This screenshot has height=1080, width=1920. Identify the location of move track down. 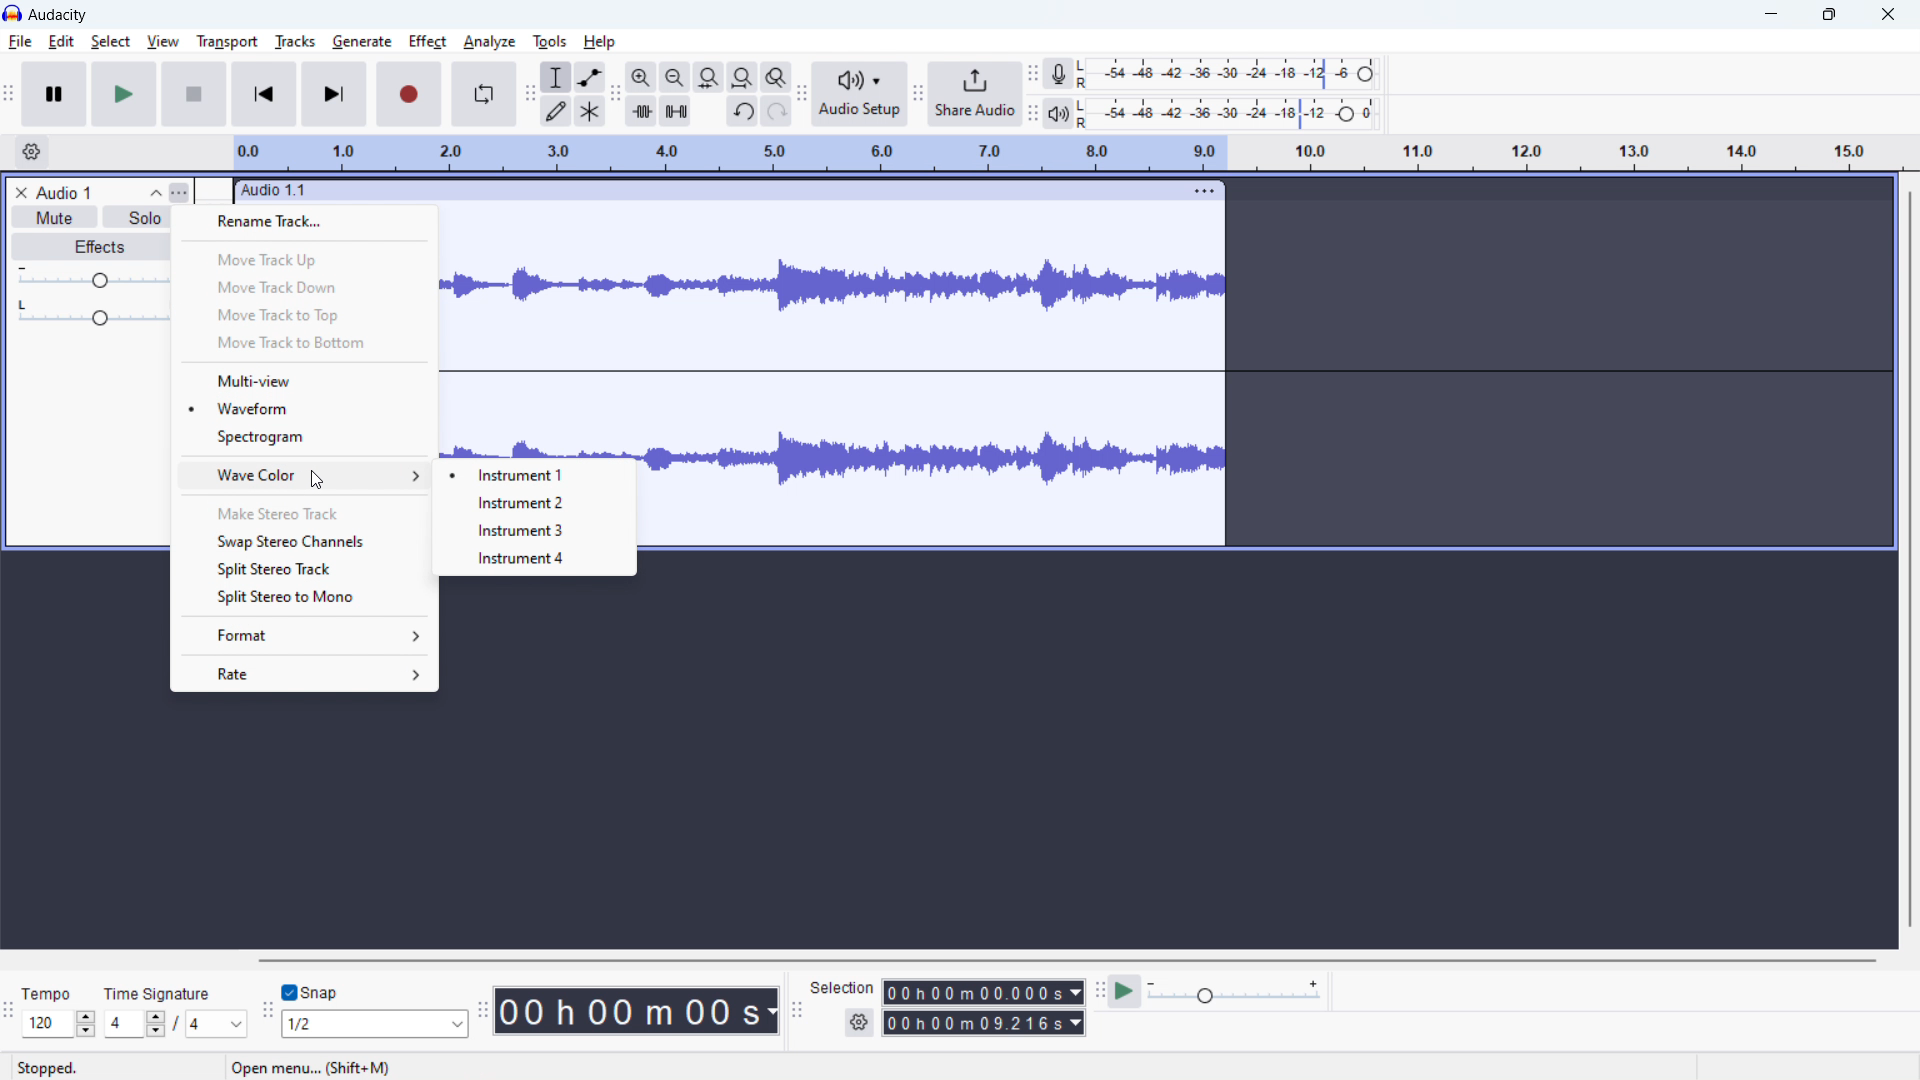
(301, 285).